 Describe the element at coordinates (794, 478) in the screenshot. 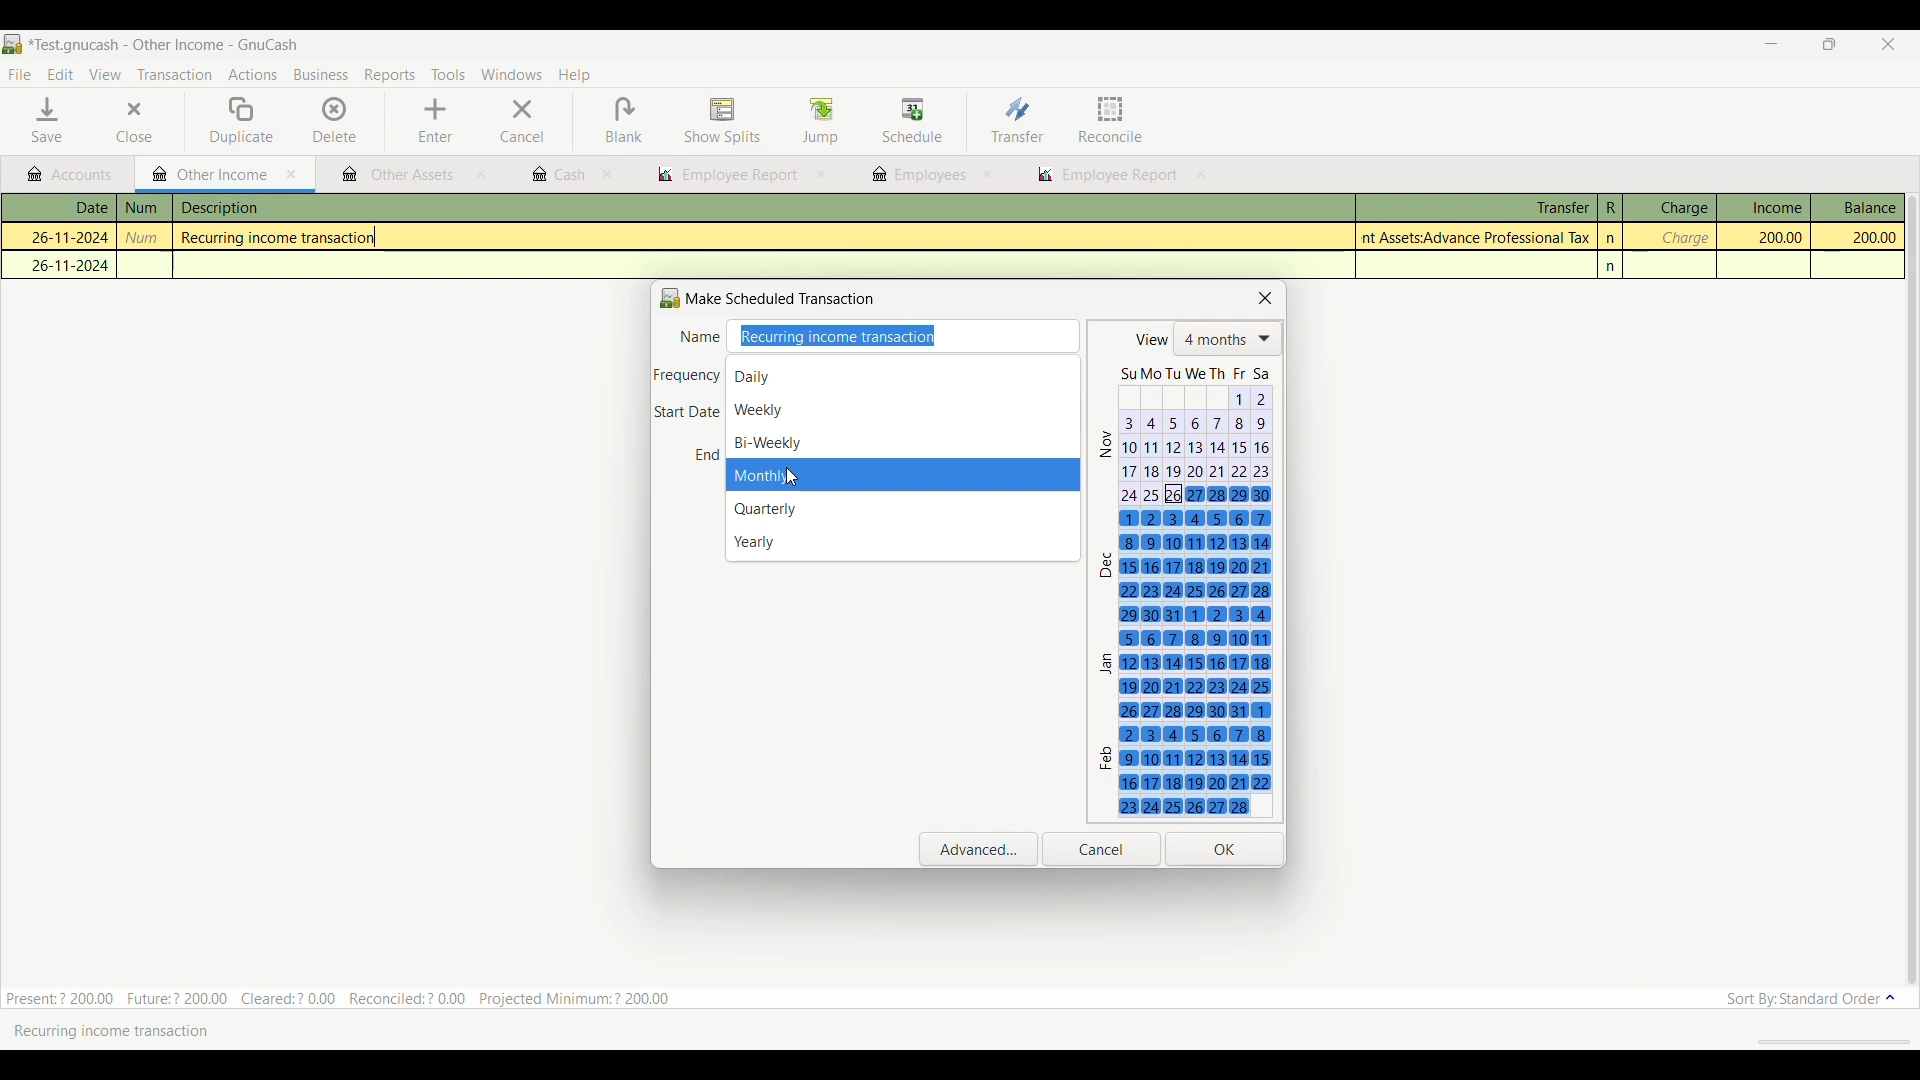

I see `cursor` at that location.